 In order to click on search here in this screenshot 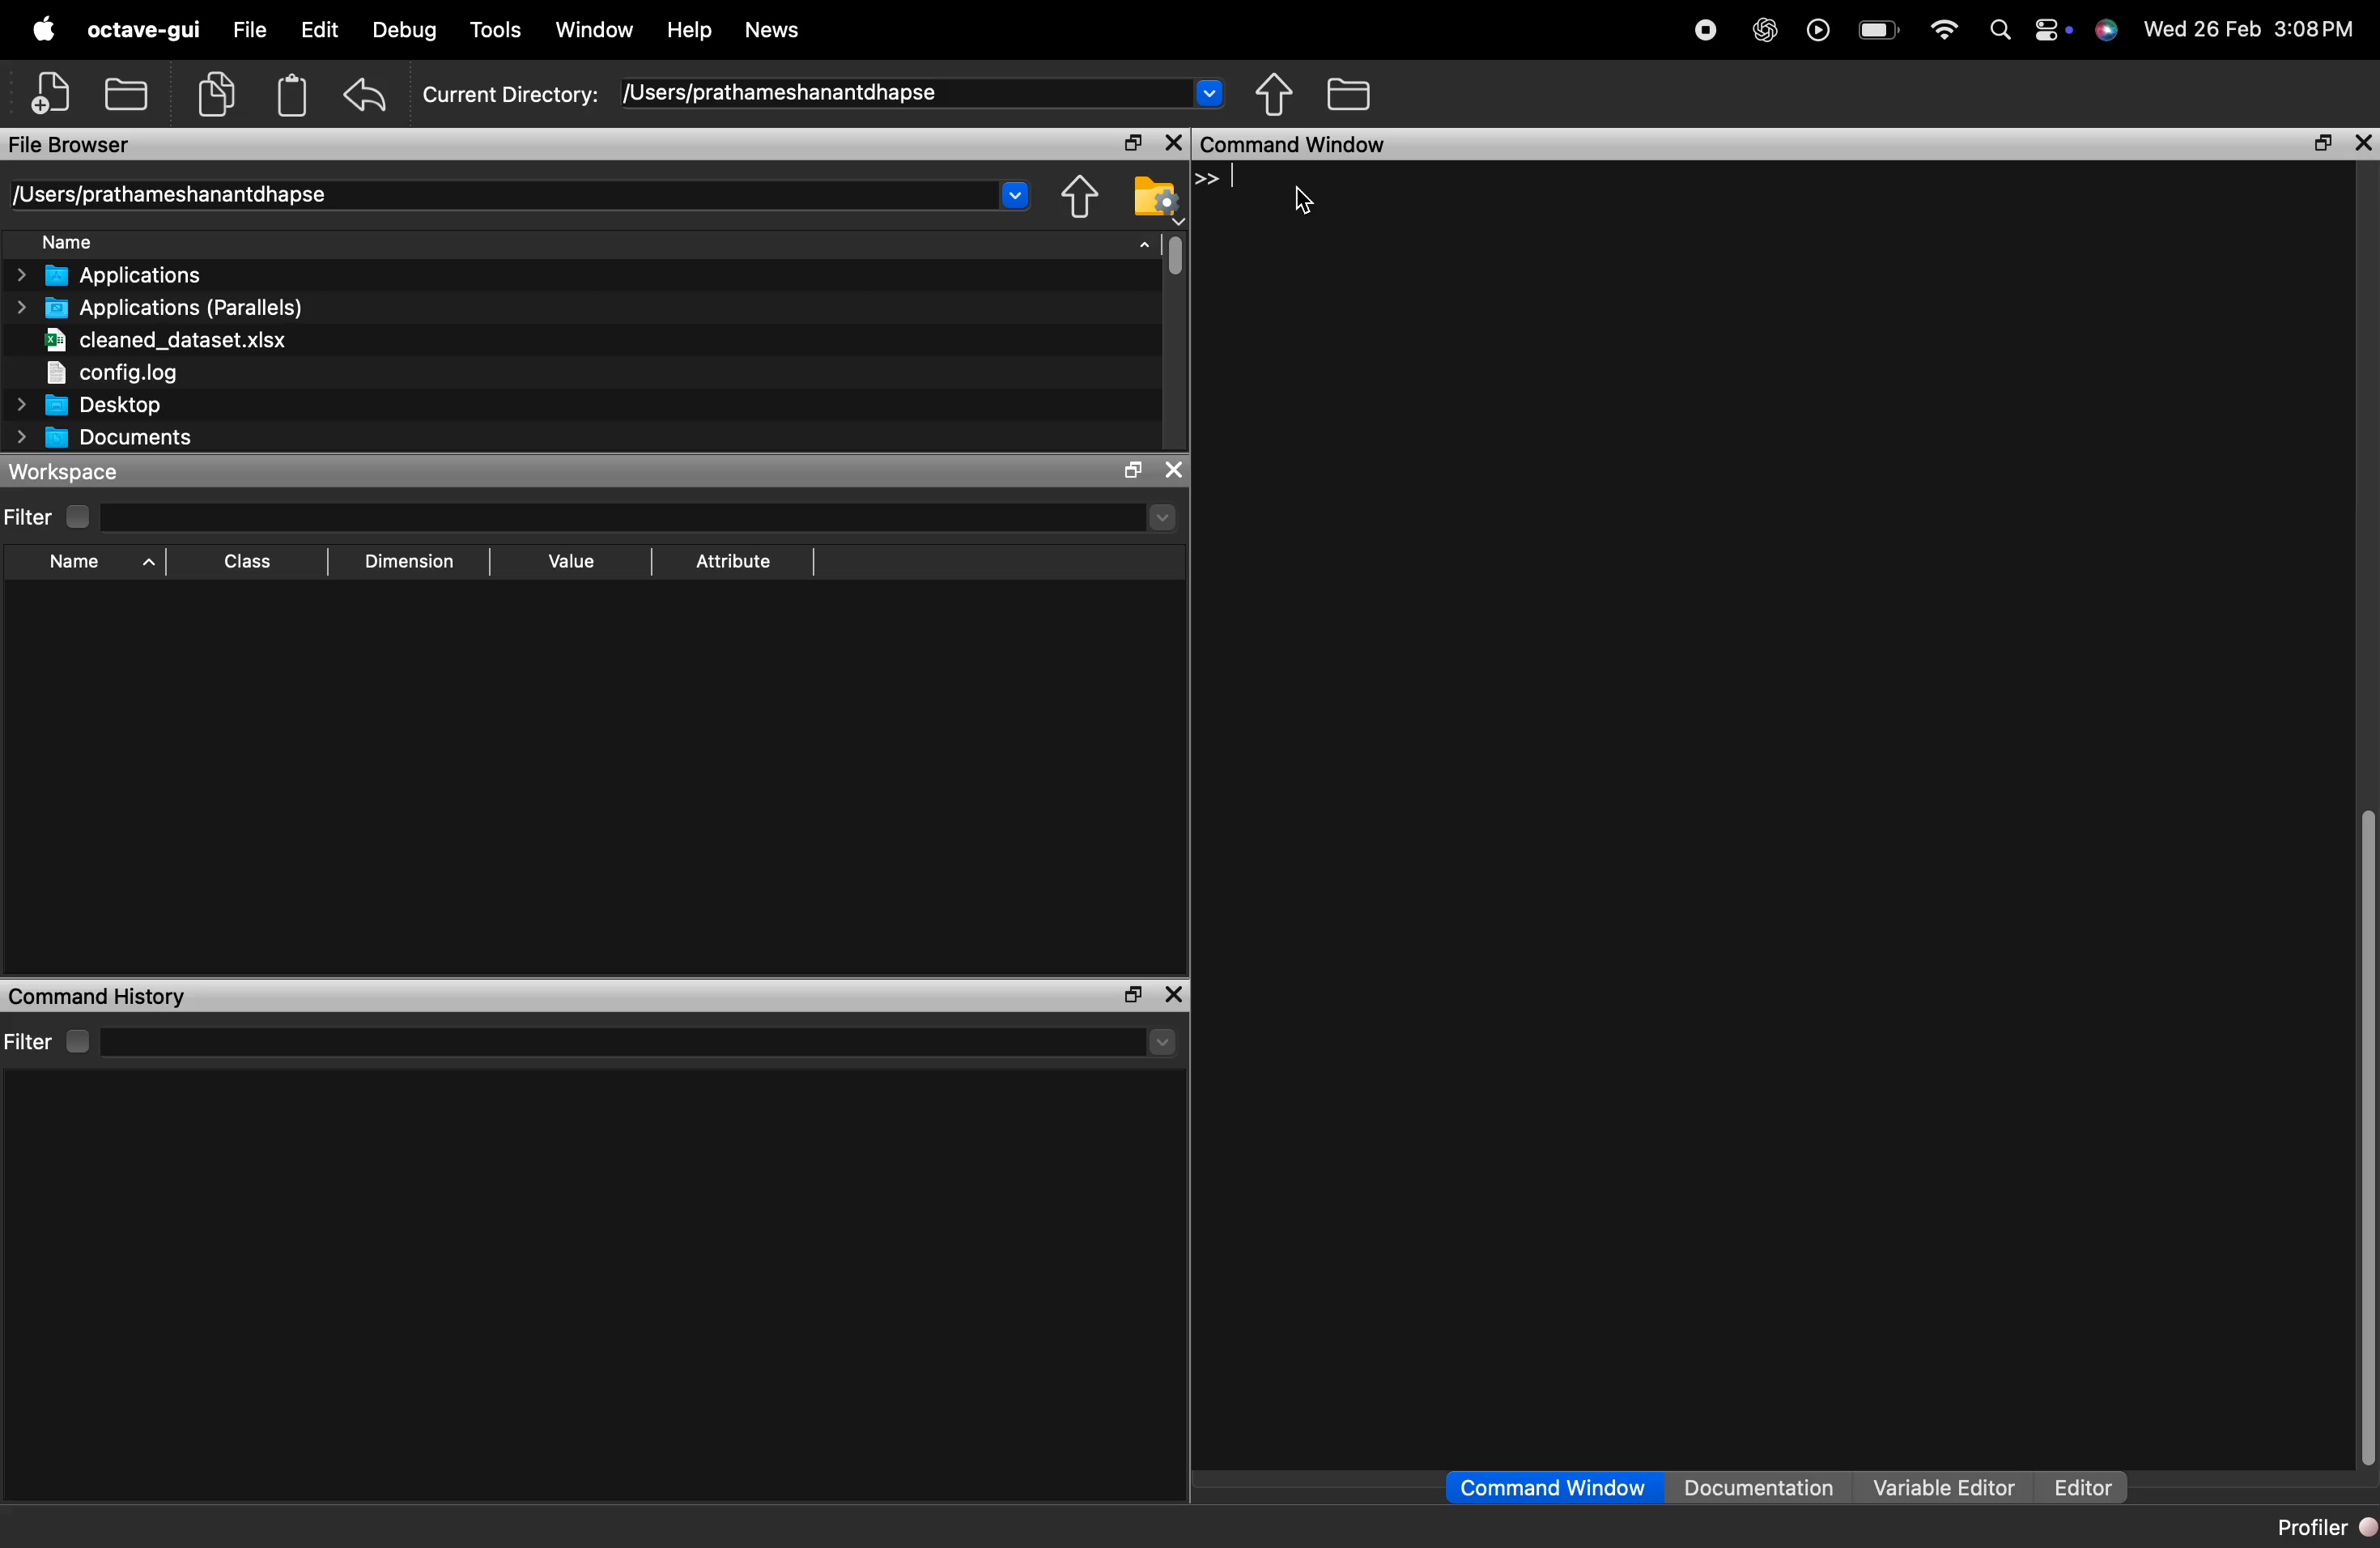, I will do `click(643, 517)`.